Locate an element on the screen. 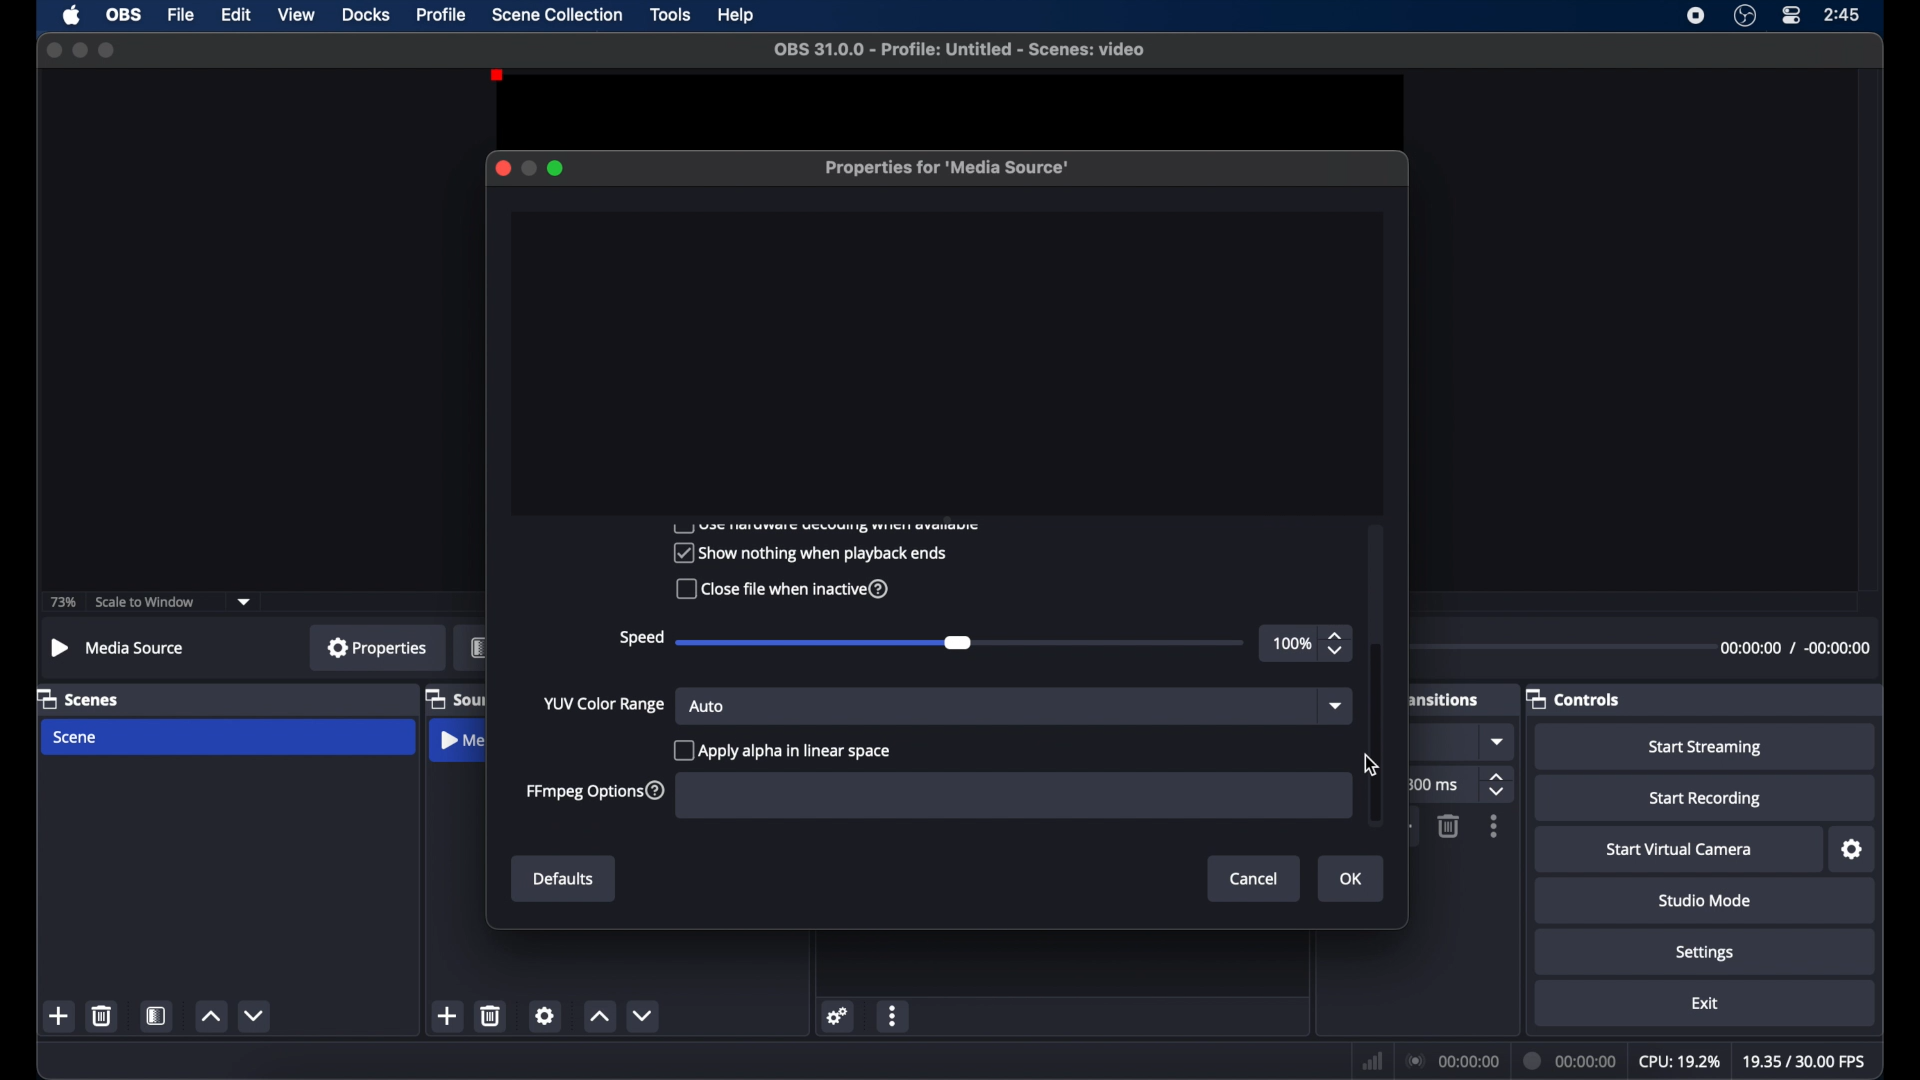  minimize is located at coordinates (79, 49).